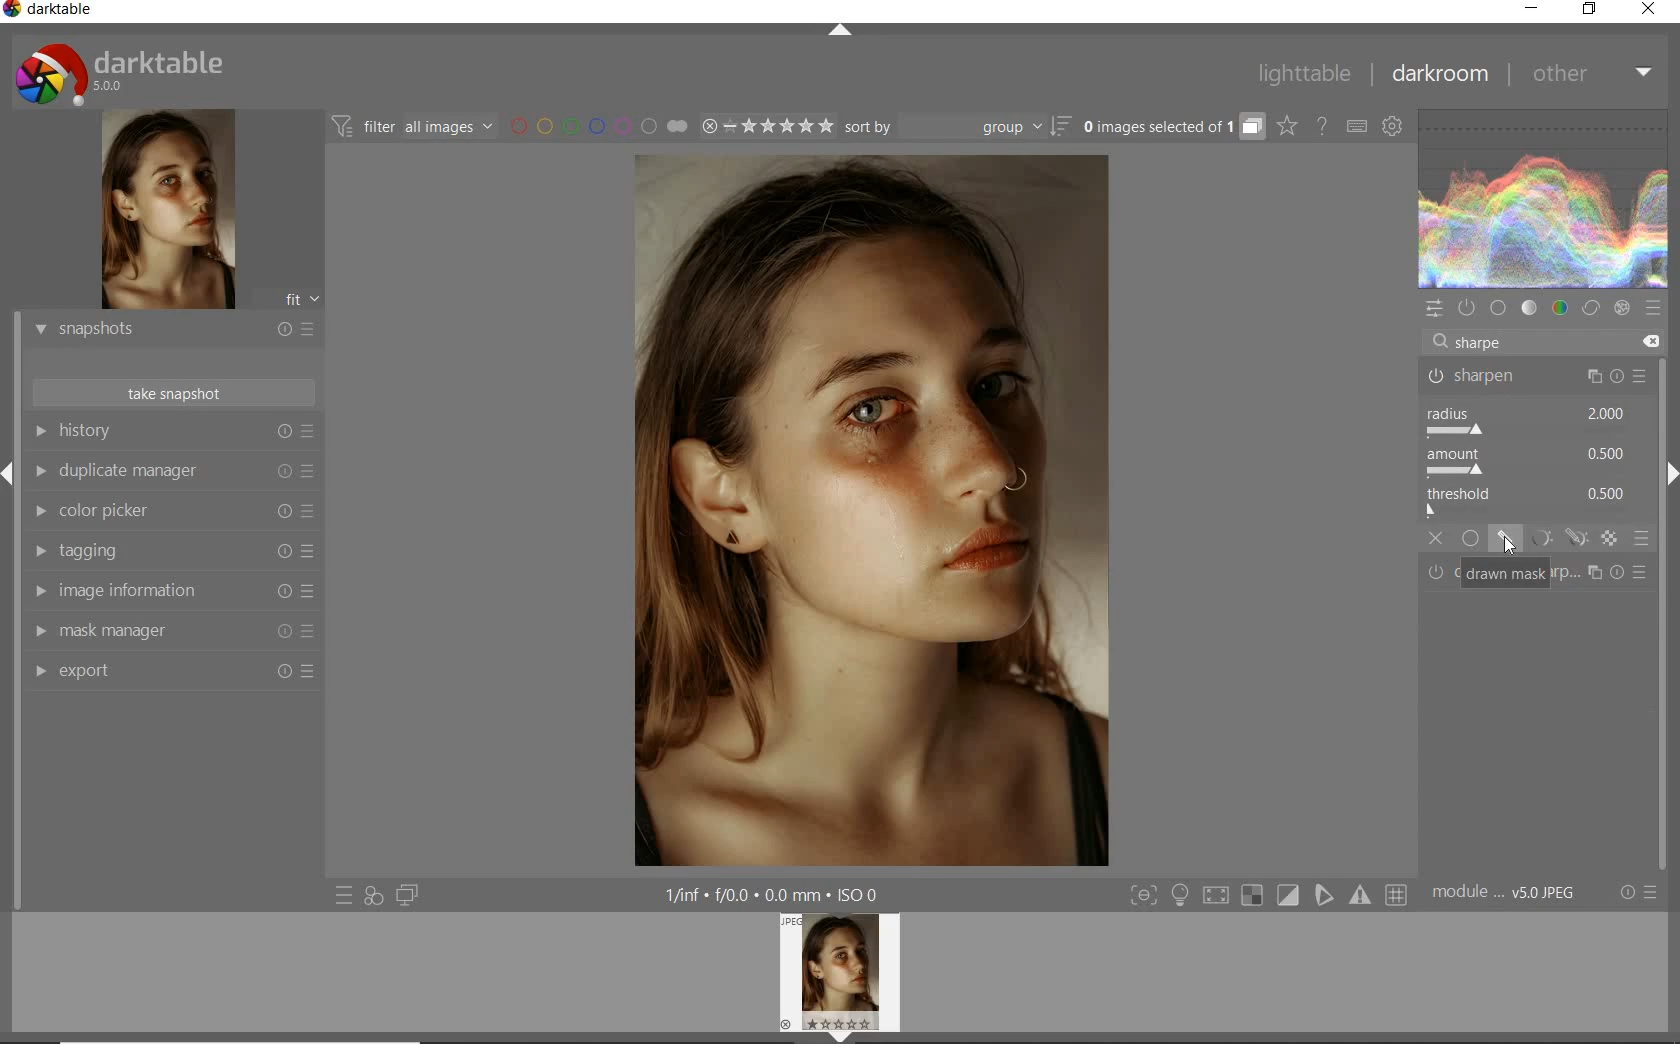 The width and height of the screenshot is (1680, 1044). What do you see at coordinates (345, 894) in the screenshot?
I see `quick access to presets` at bounding box center [345, 894].